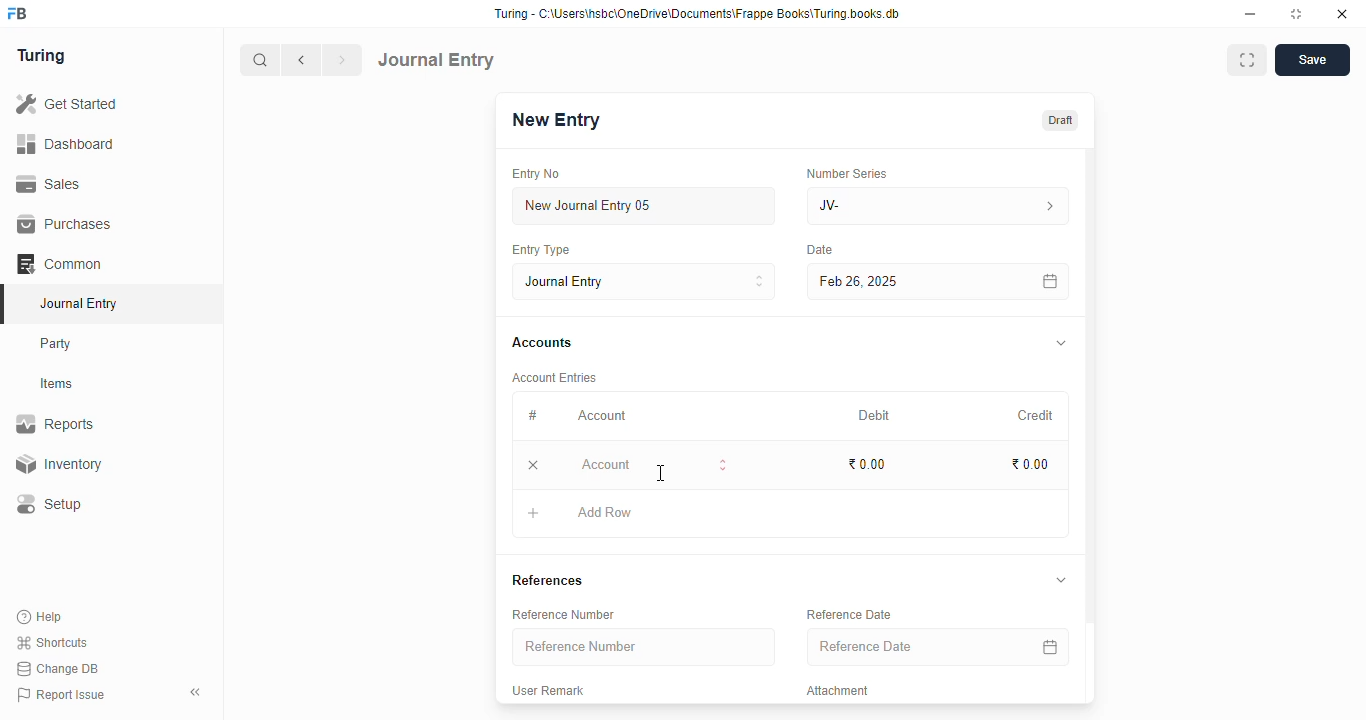 The height and width of the screenshot is (720, 1366). I want to click on Feb 26, 2025, so click(895, 281).